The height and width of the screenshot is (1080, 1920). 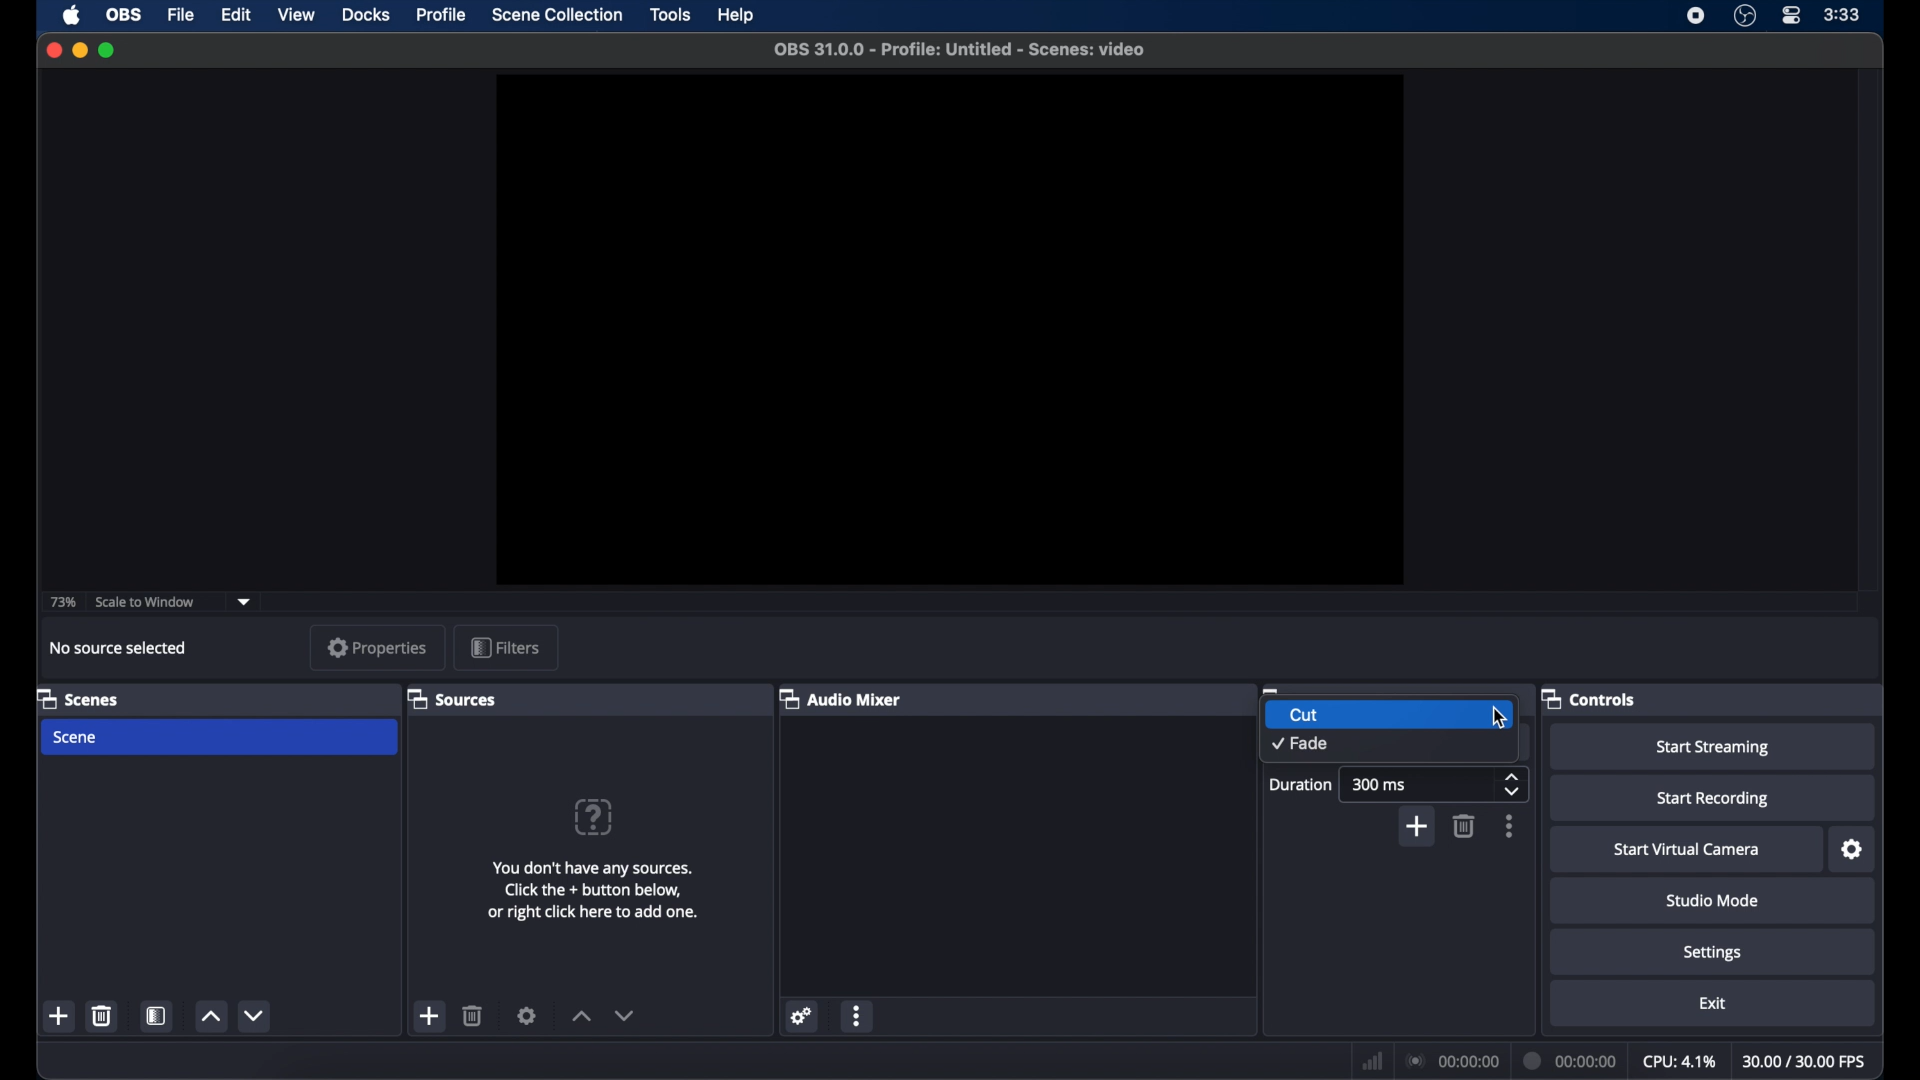 I want to click on start streaming, so click(x=1715, y=748).